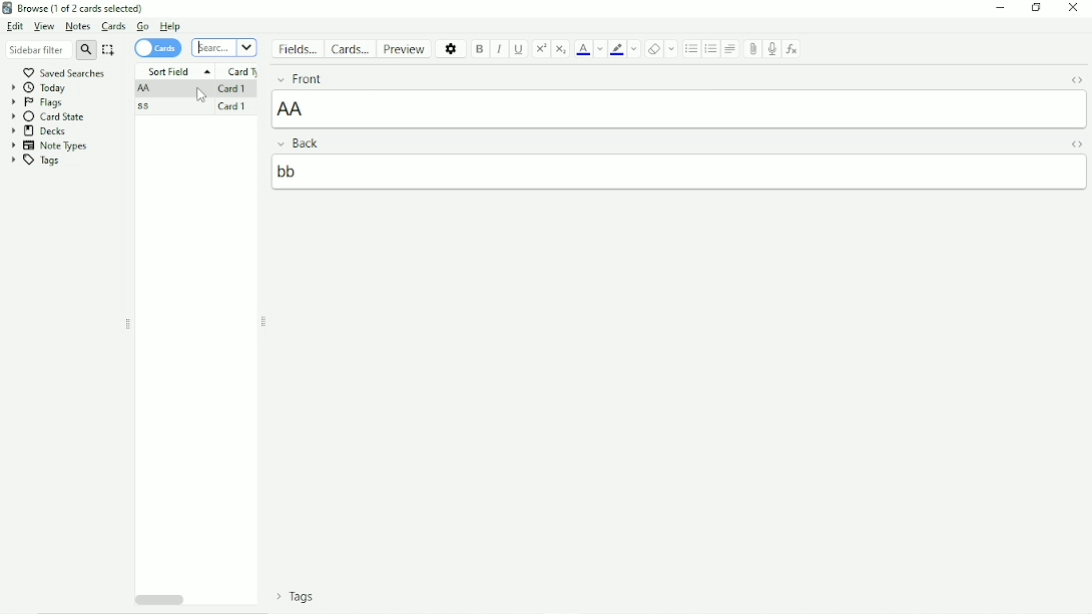 The width and height of the screenshot is (1092, 614). What do you see at coordinates (520, 50) in the screenshot?
I see `Underline` at bounding box center [520, 50].